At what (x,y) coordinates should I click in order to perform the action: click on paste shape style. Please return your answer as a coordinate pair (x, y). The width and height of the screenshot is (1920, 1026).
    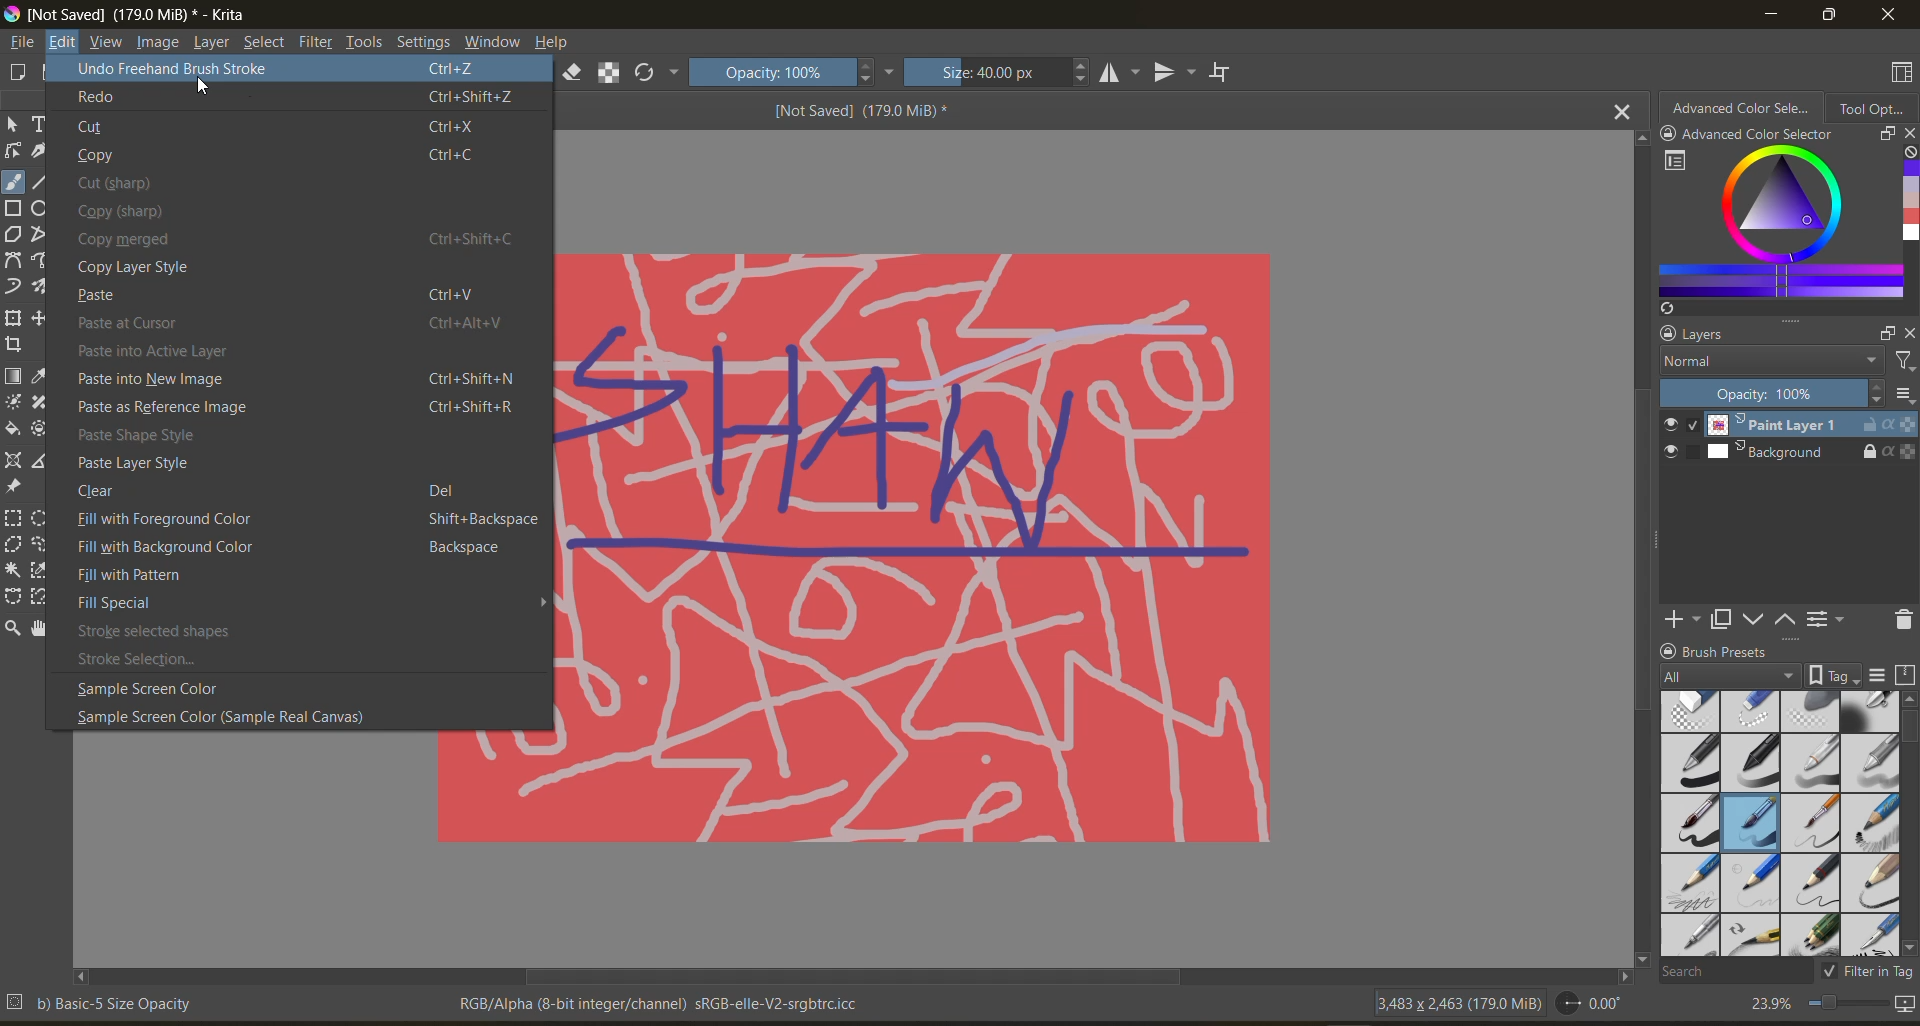
    Looking at the image, I should click on (154, 436).